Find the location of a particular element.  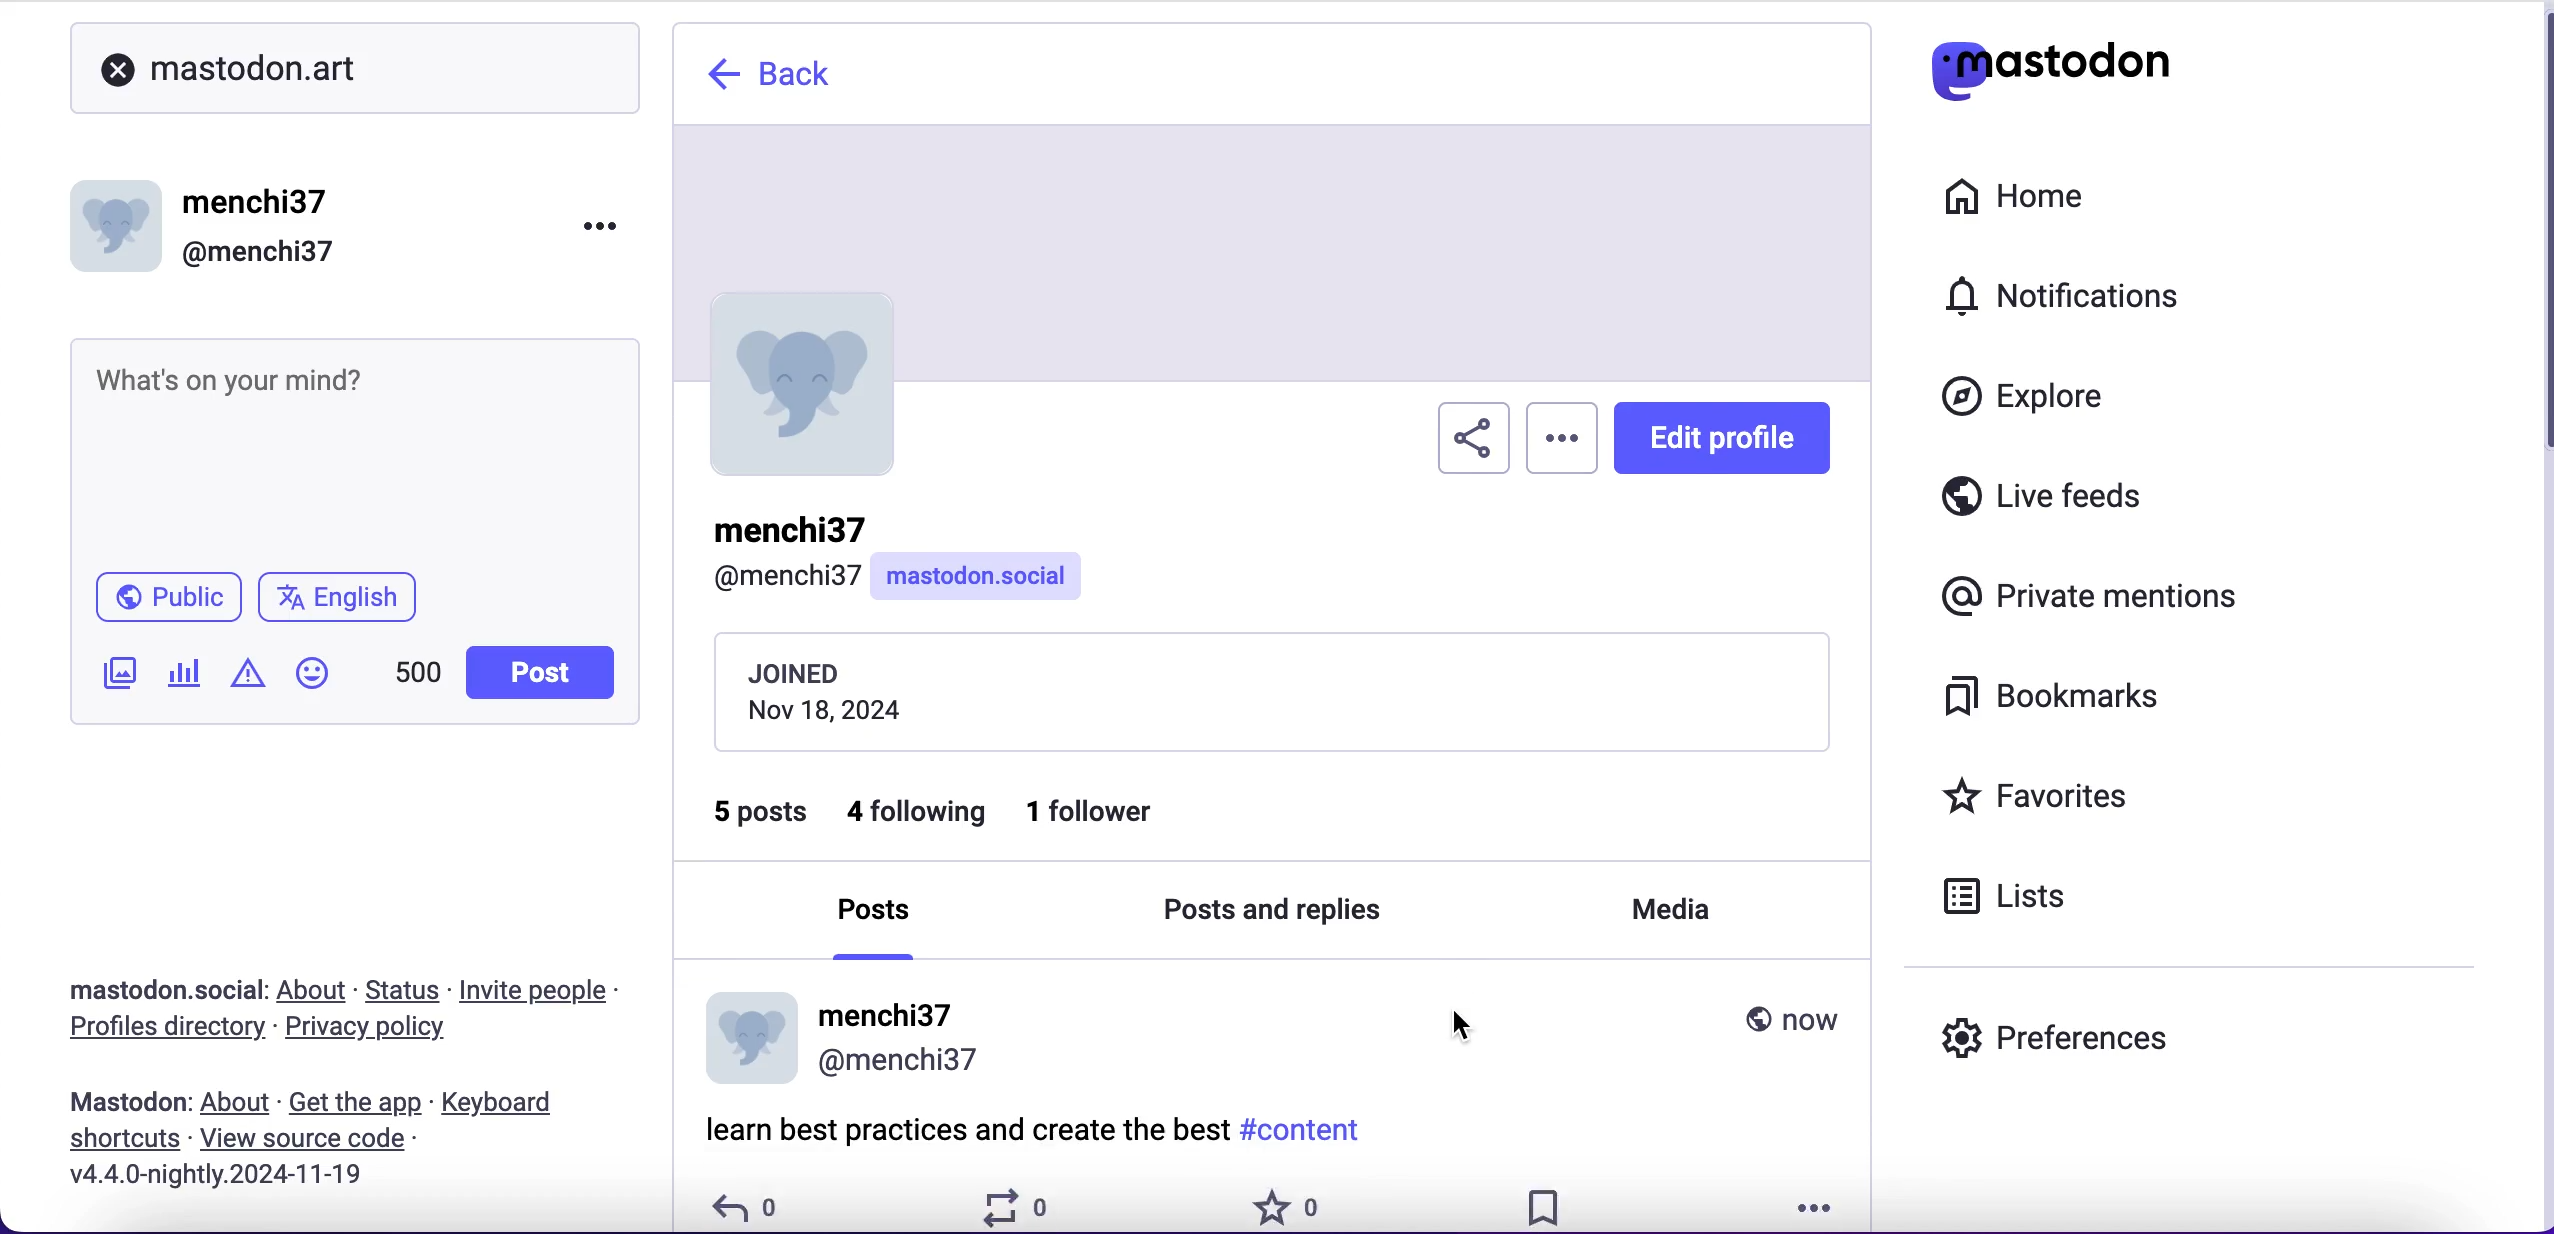

explore is located at coordinates (2030, 405).